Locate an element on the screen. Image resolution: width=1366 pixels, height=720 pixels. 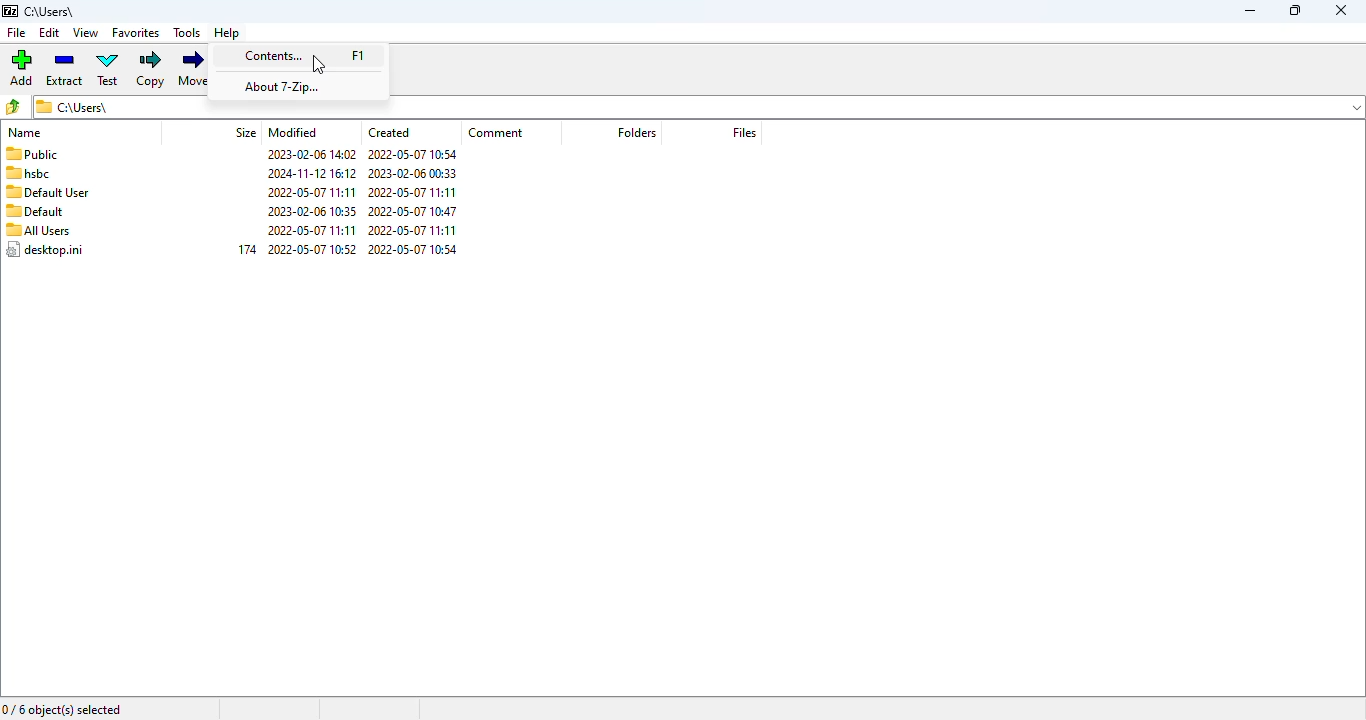
about 7-zip is located at coordinates (283, 87).